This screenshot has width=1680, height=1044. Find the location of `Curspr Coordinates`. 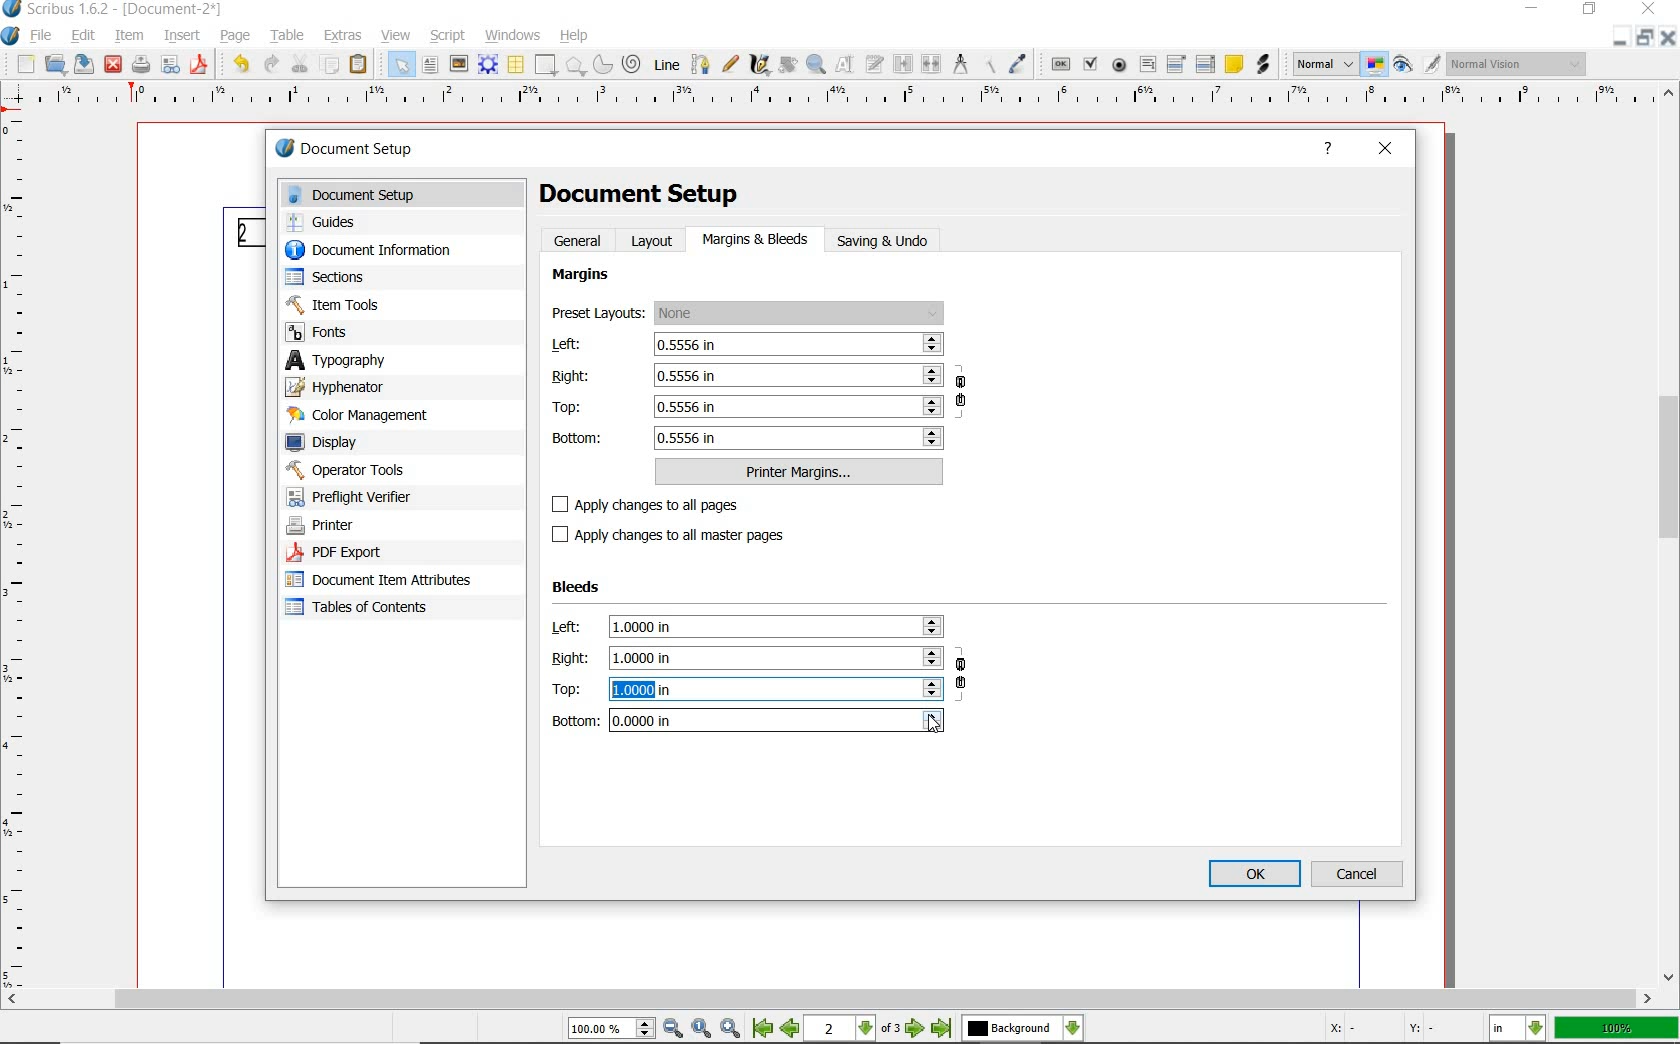

Curspr Coordinates is located at coordinates (1383, 1030).